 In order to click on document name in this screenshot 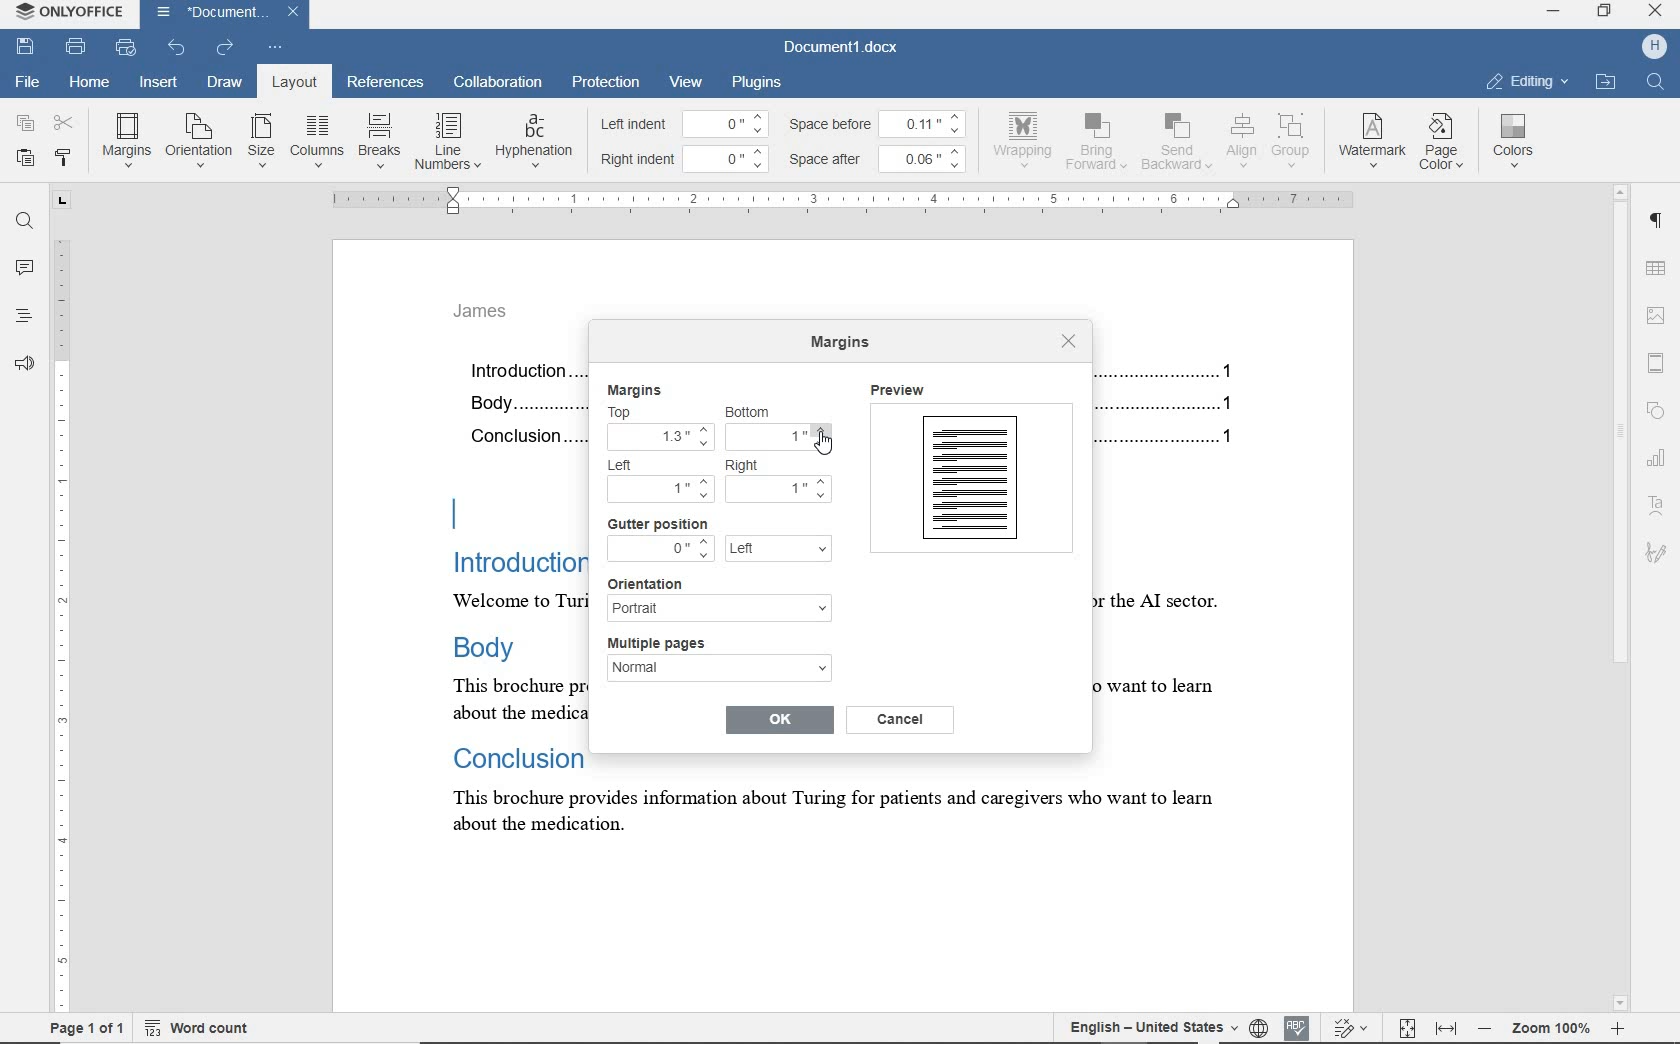, I will do `click(842, 48)`.